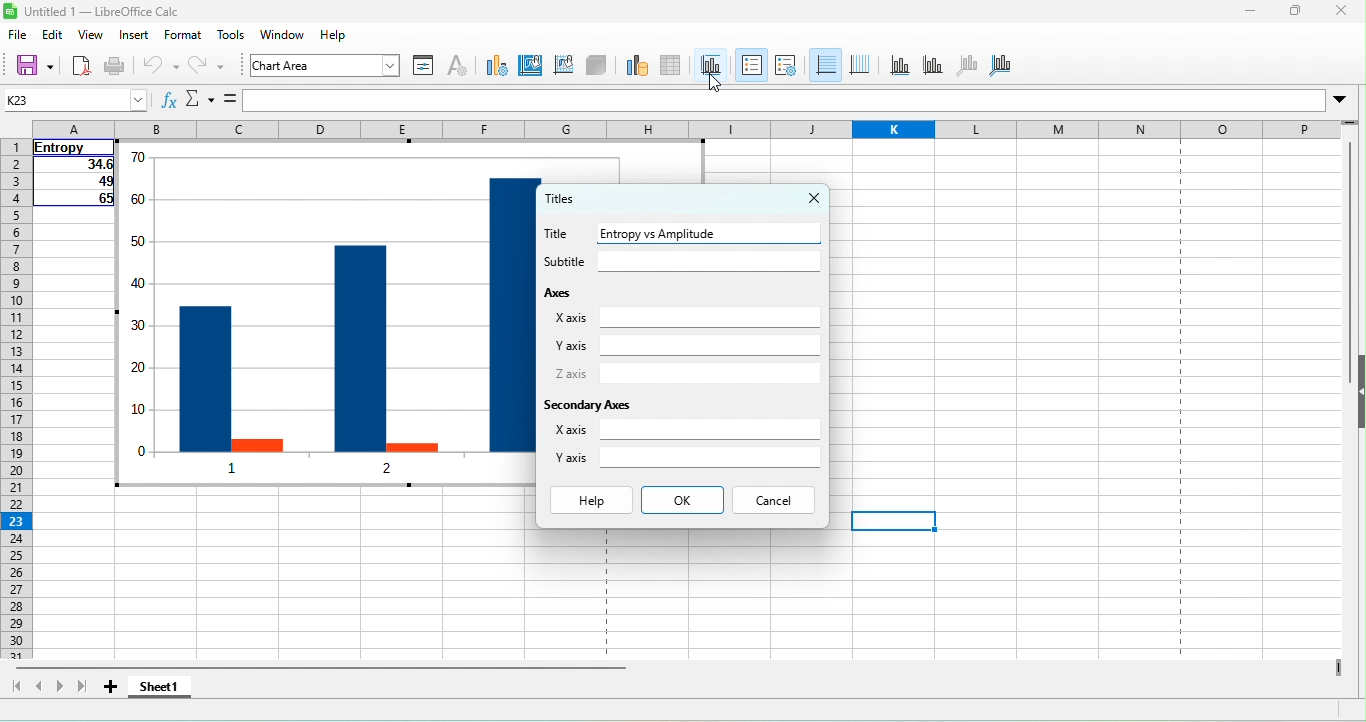 This screenshot has width=1366, height=722. Describe the element at coordinates (333, 38) in the screenshot. I see `help` at that location.